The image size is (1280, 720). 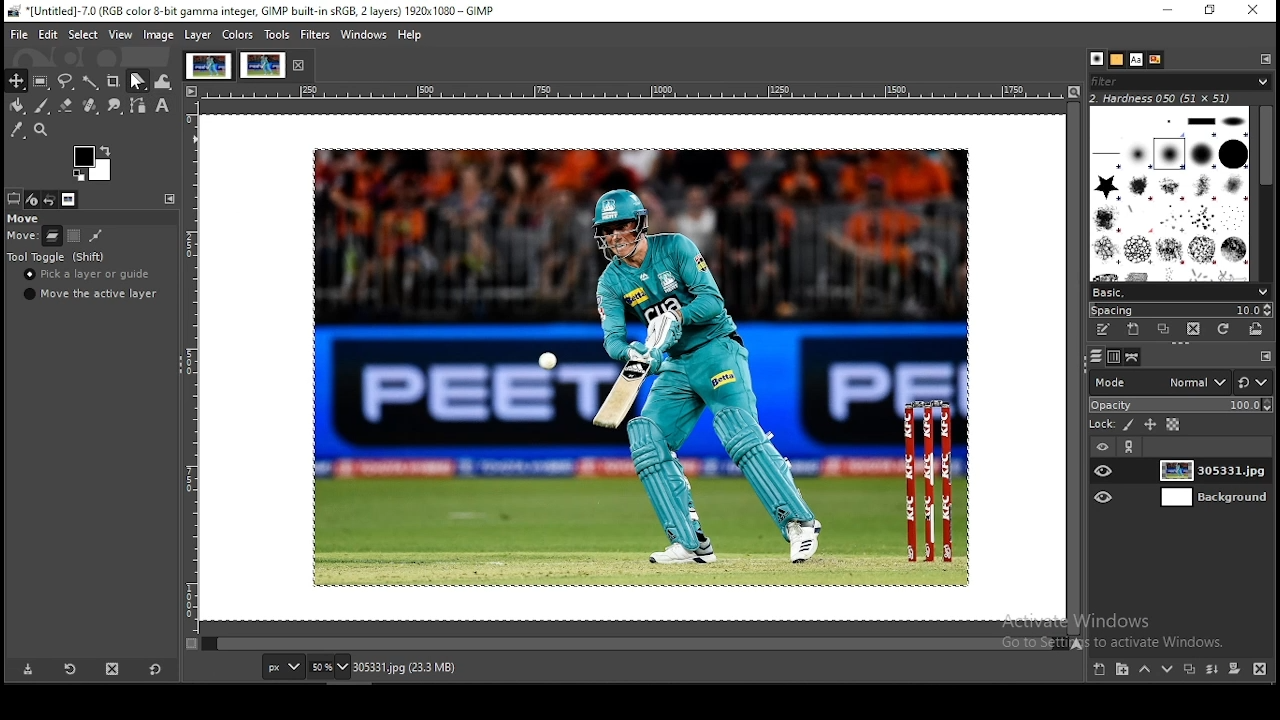 What do you see at coordinates (277, 35) in the screenshot?
I see `tools` at bounding box center [277, 35].